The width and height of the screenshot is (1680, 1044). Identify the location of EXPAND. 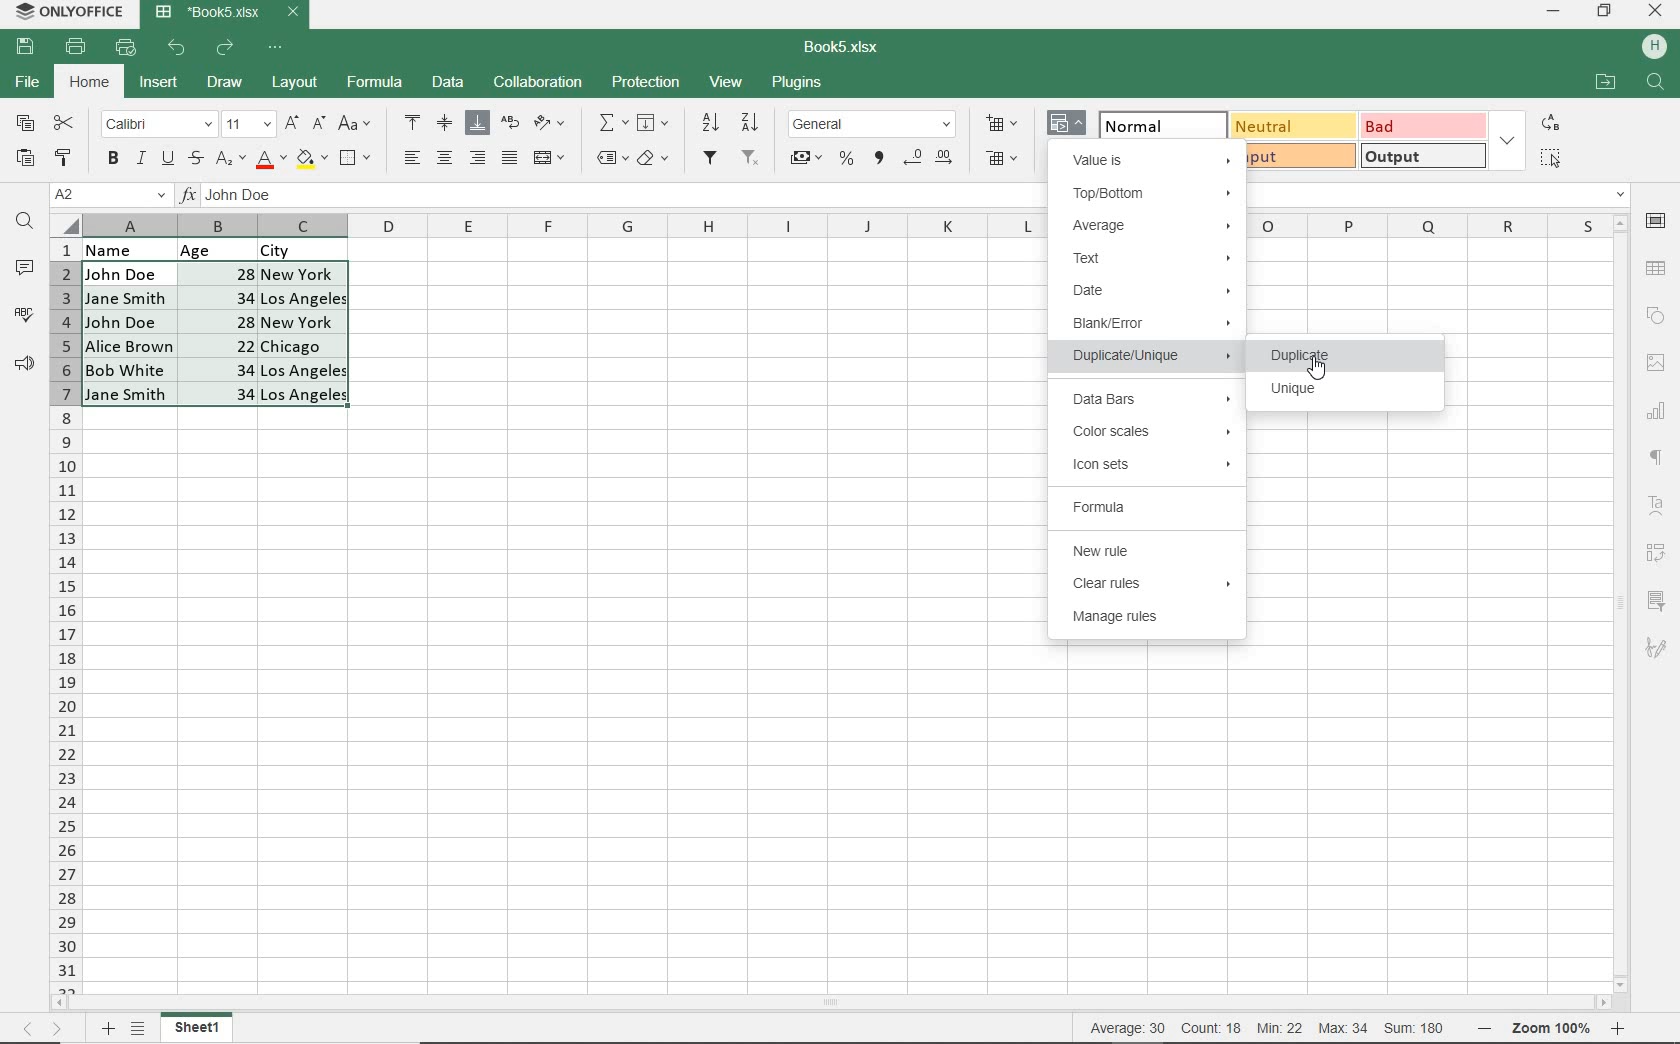
(1507, 140).